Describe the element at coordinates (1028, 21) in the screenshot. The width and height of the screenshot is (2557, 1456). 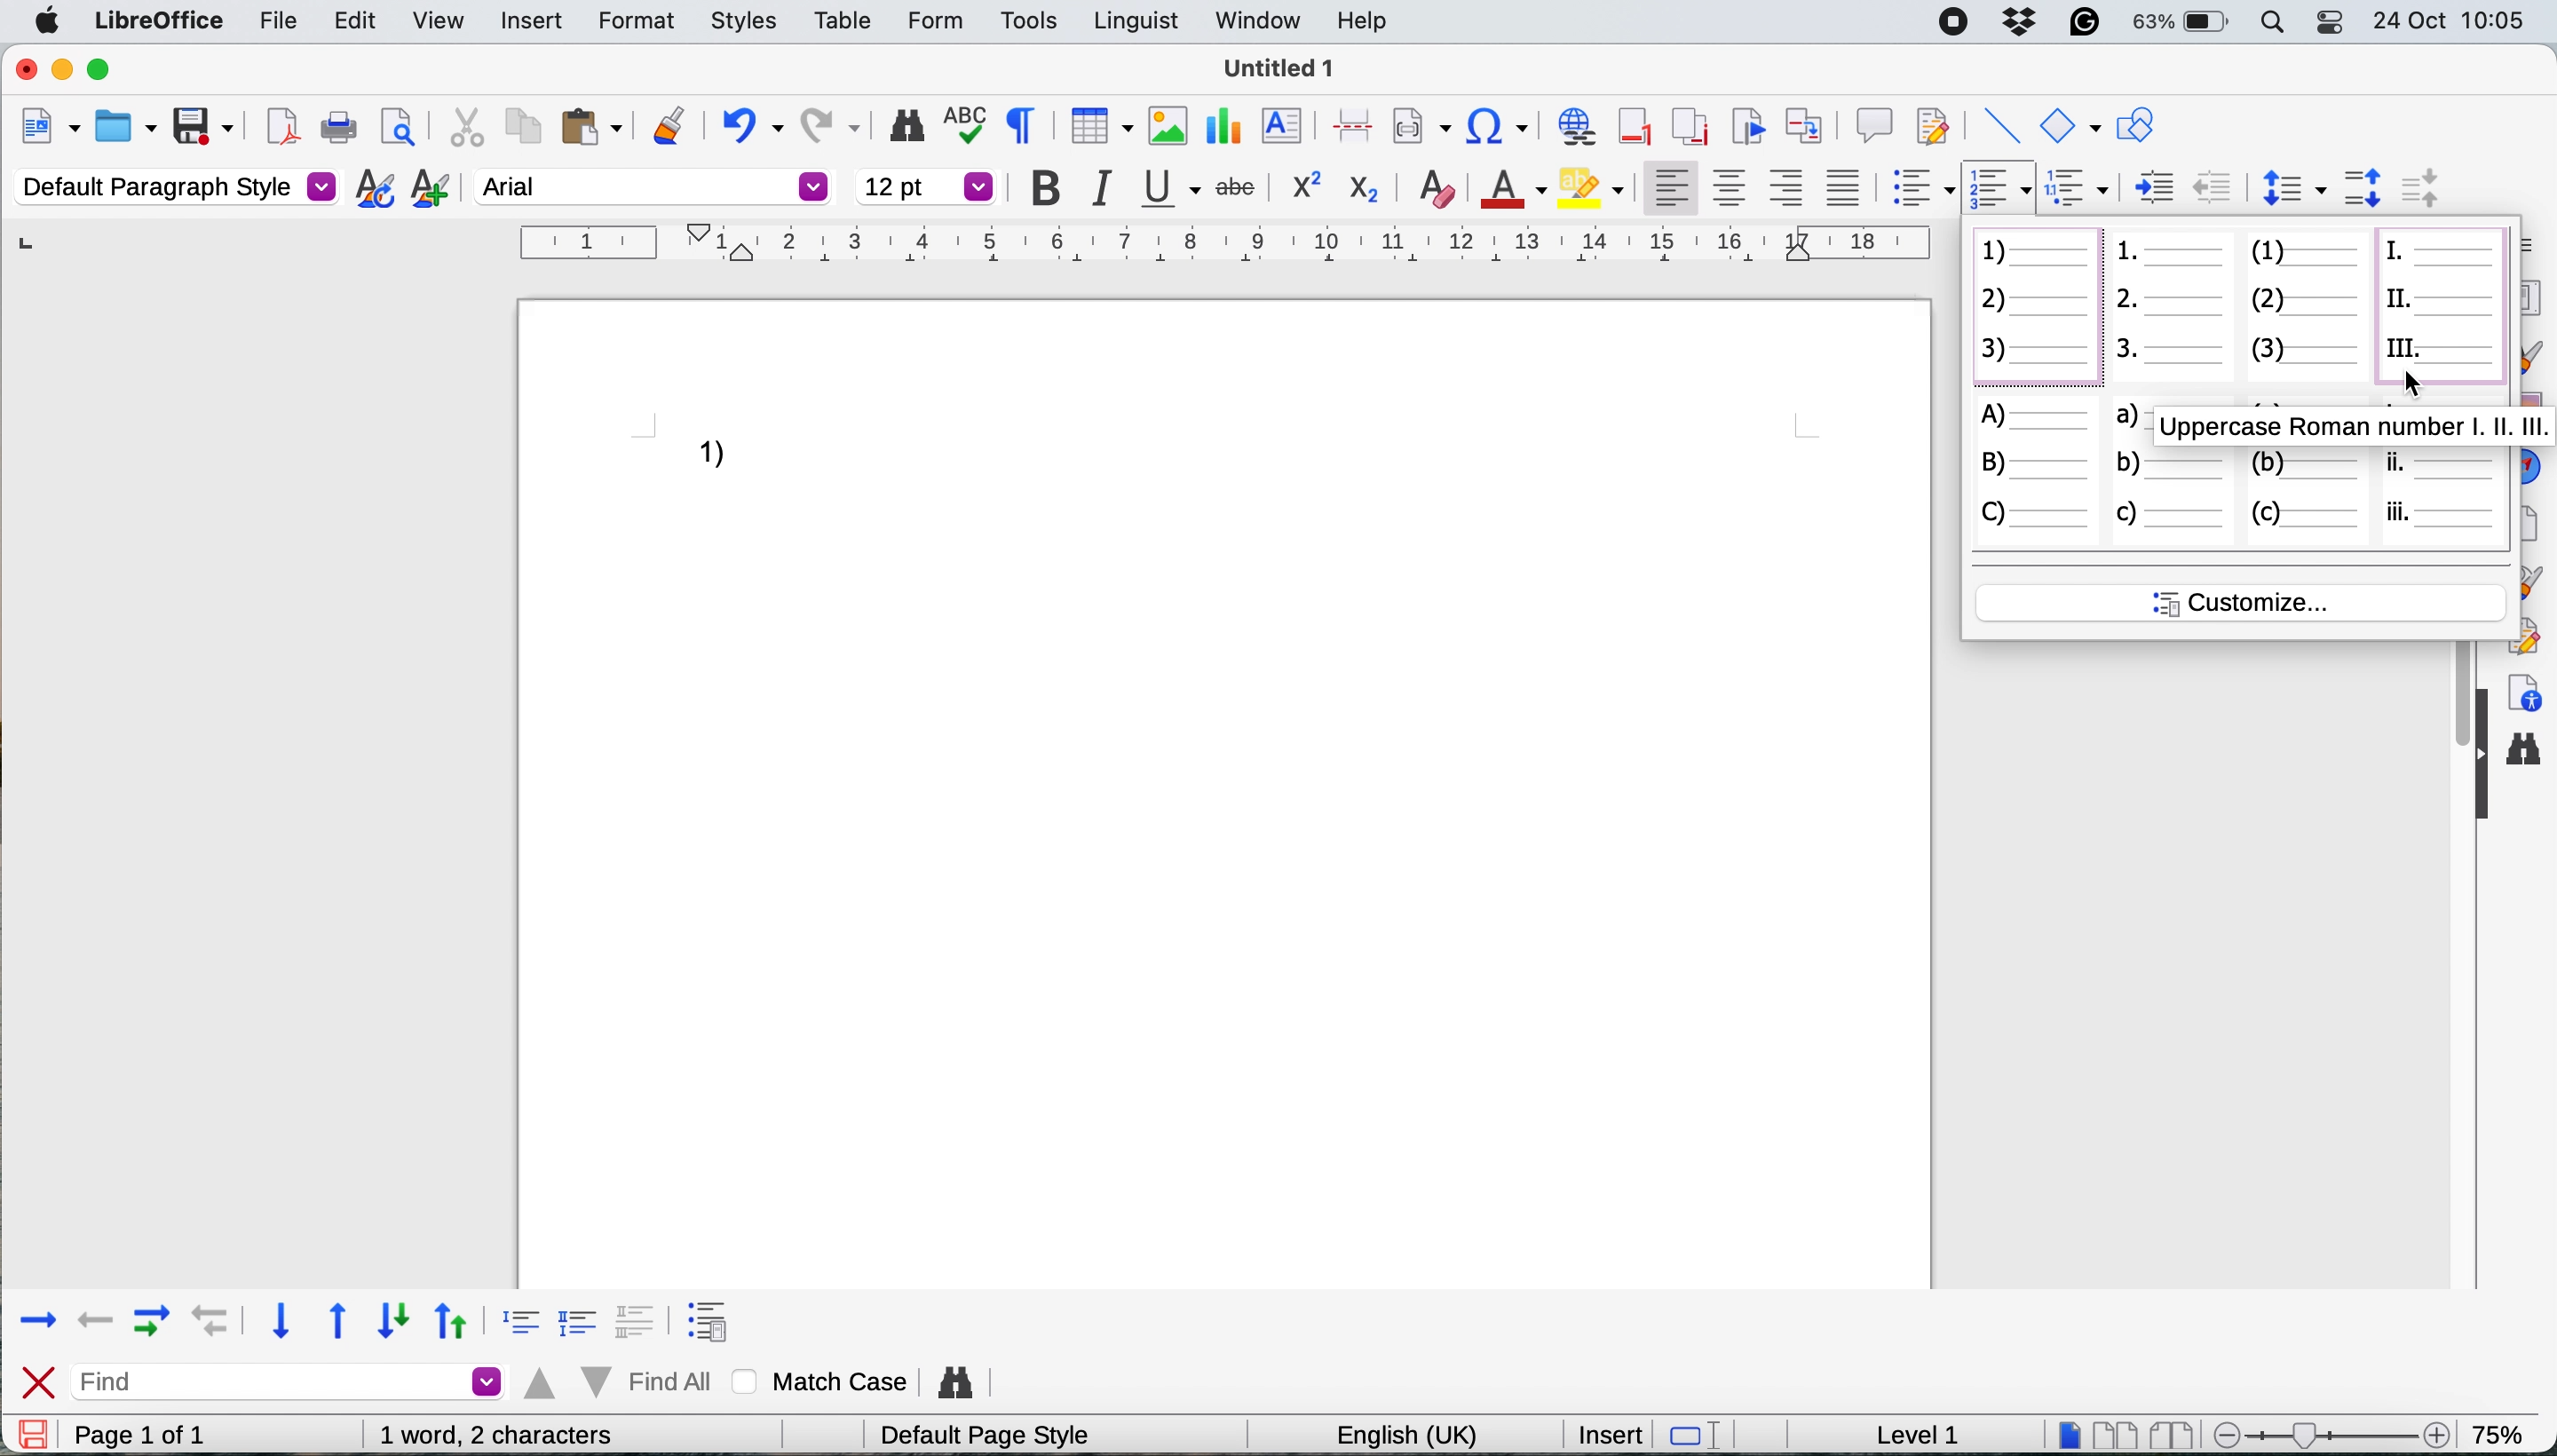
I see `tools` at that location.